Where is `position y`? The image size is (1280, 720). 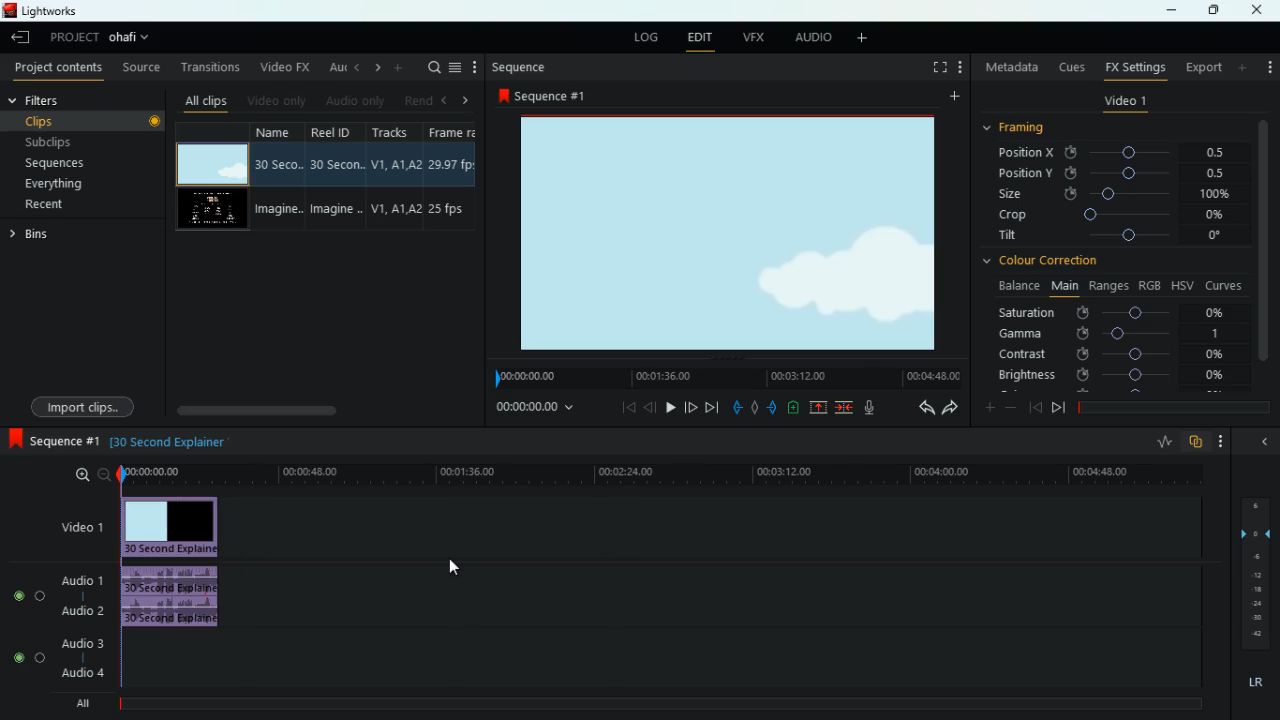 position y is located at coordinates (1104, 174).